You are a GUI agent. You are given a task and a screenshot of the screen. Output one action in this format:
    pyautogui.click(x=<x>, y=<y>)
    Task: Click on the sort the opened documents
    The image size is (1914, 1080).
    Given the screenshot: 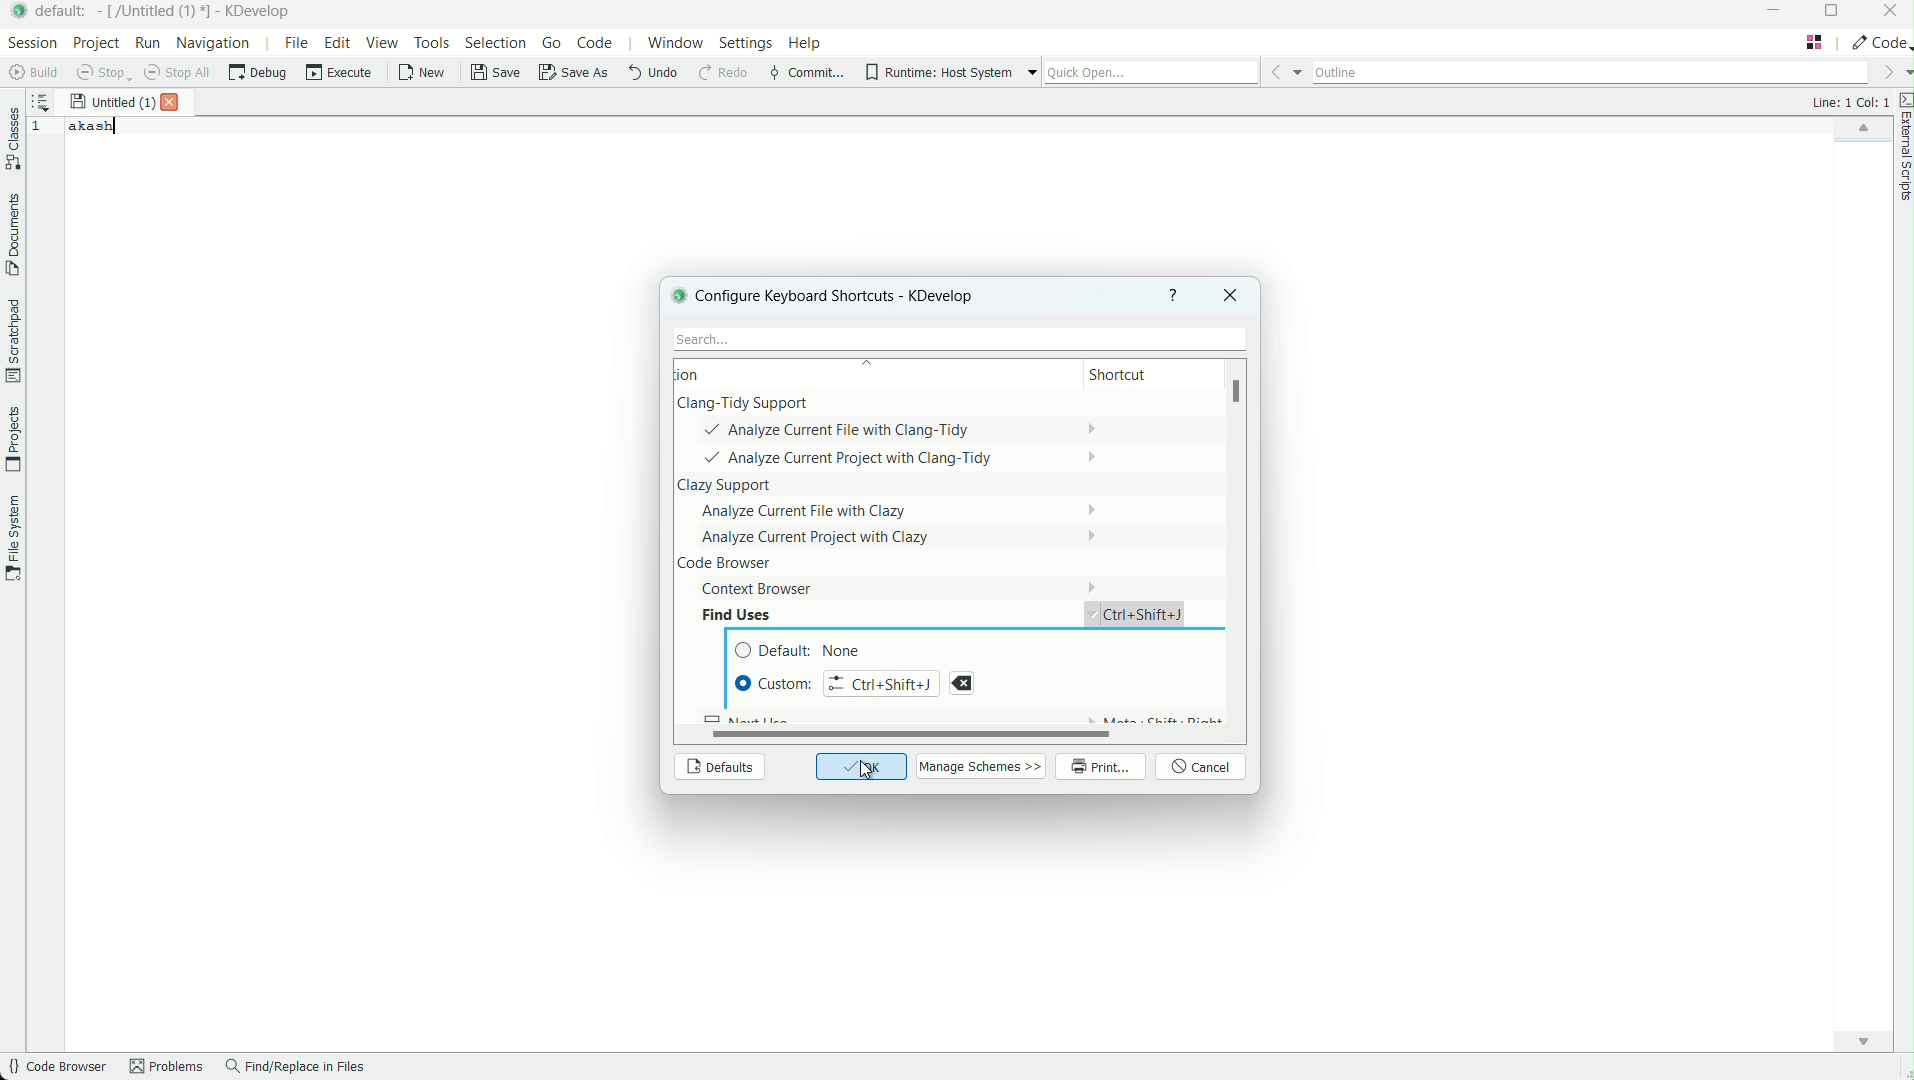 What is the action you would take?
    pyautogui.click(x=41, y=98)
    